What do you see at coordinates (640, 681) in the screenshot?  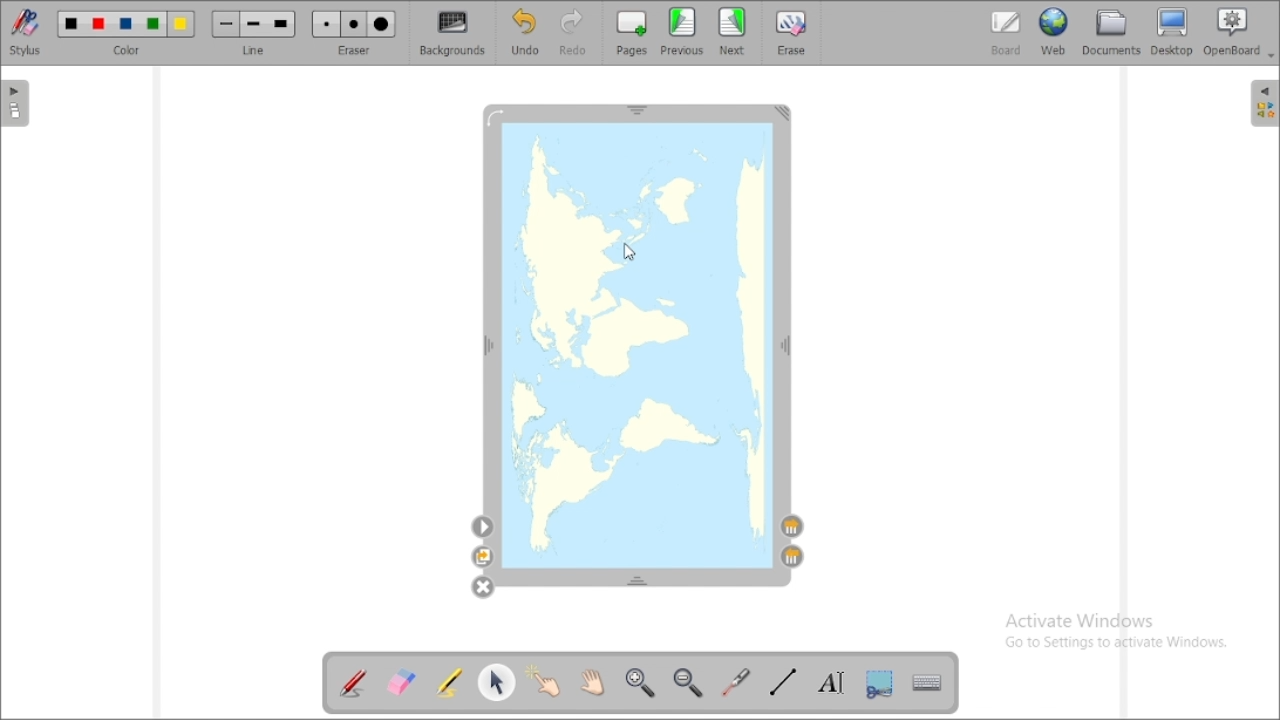 I see `zoom in` at bounding box center [640, 681].